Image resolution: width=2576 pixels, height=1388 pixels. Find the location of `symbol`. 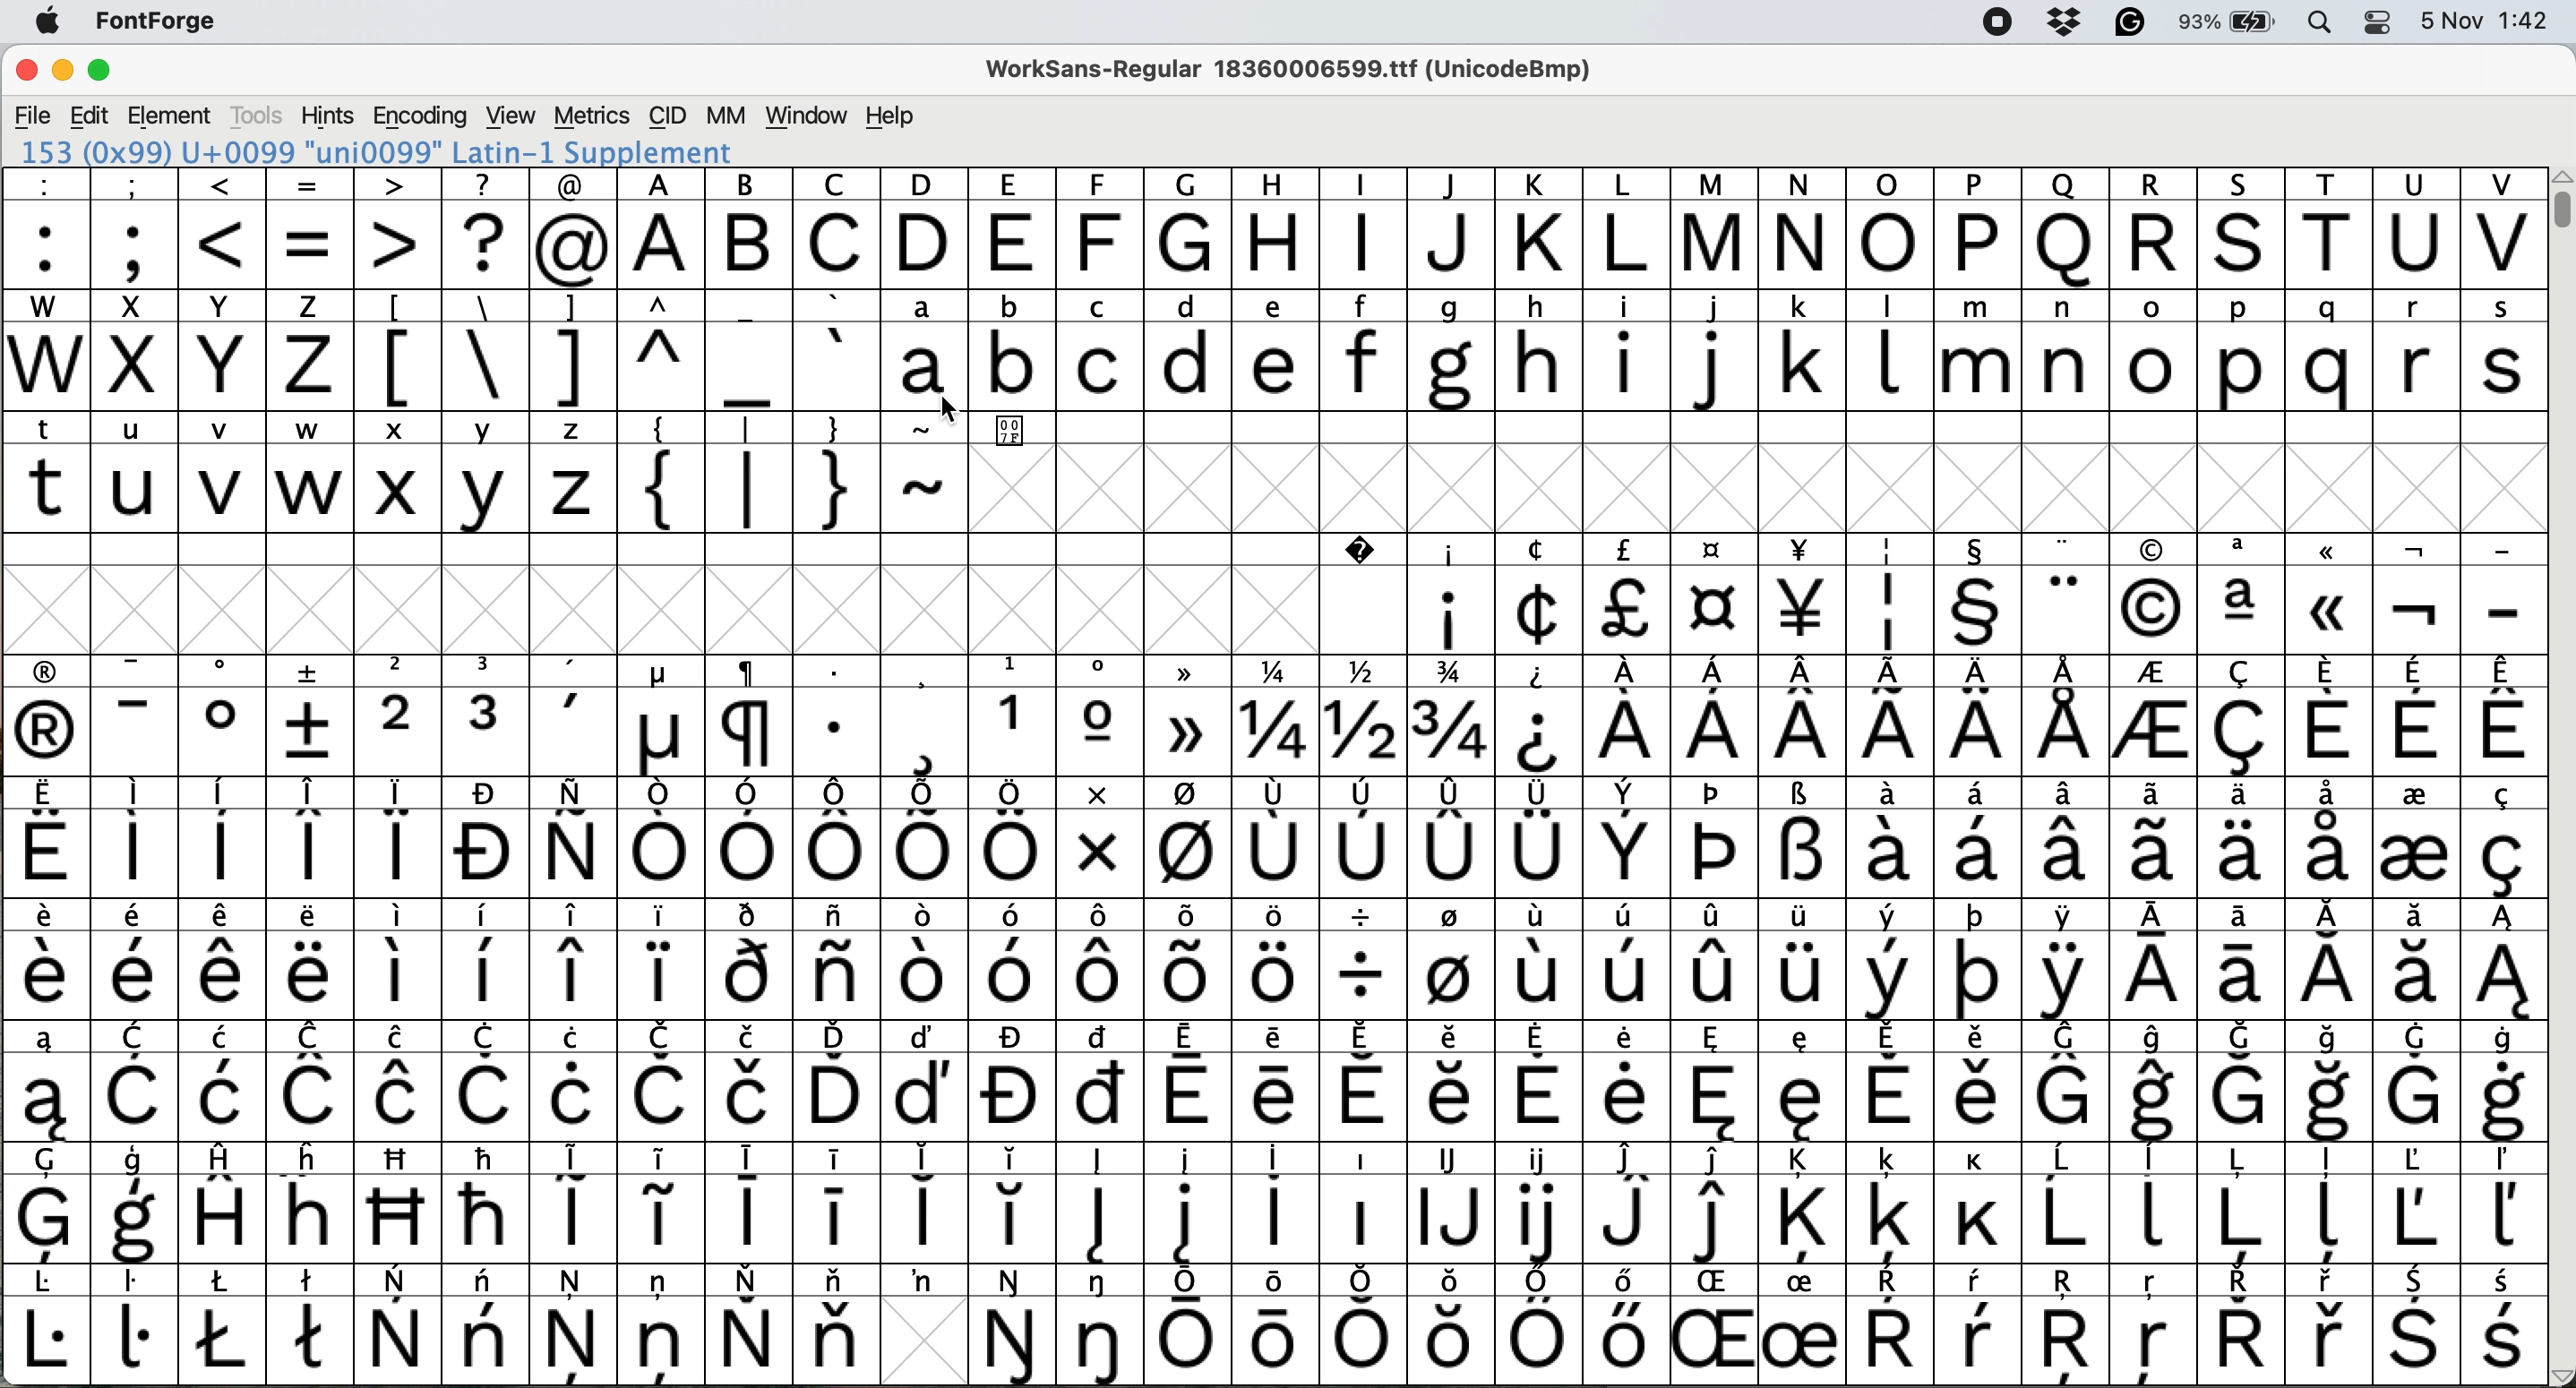

symbol is located at coordinates (928, 838).